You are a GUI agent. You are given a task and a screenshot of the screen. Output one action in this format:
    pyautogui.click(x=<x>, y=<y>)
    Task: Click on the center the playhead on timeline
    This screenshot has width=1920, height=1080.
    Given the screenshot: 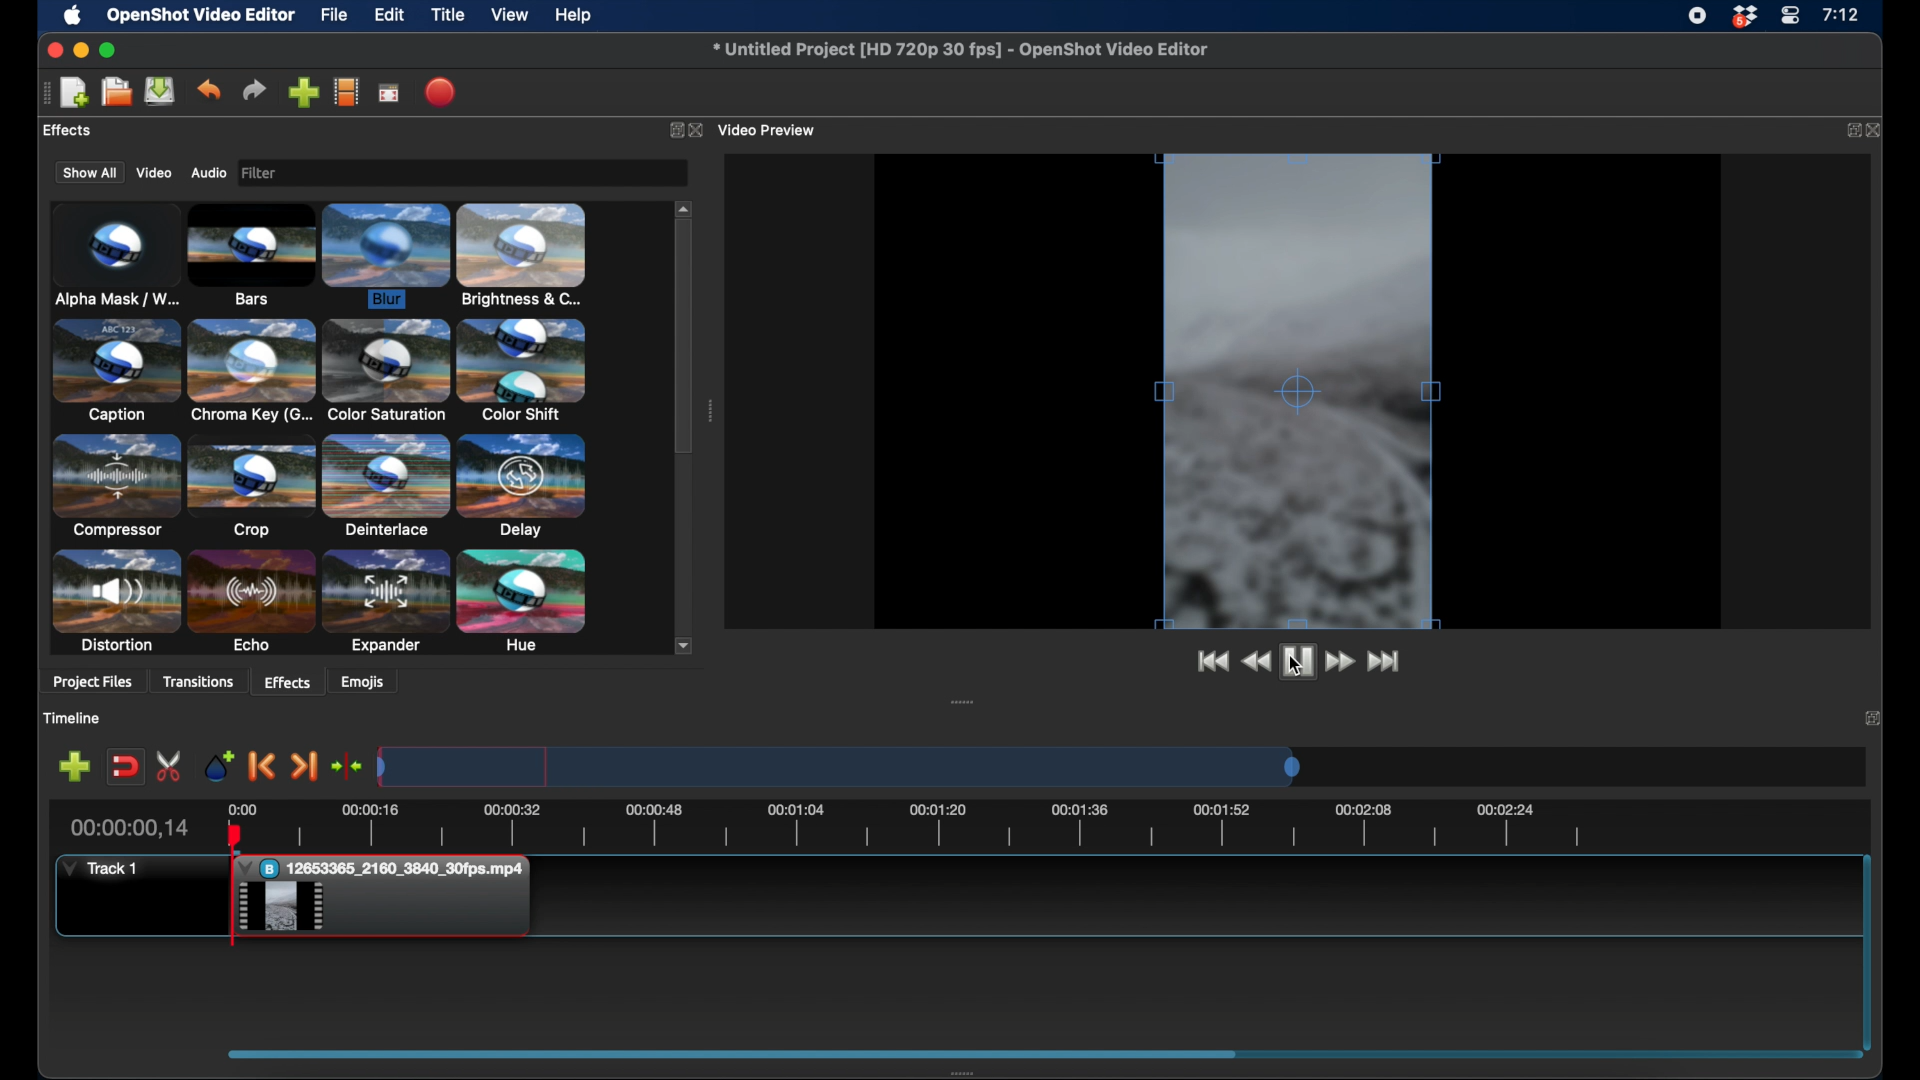 What is the action you would take?
    pyautogui.click(x=348, y=765)
    